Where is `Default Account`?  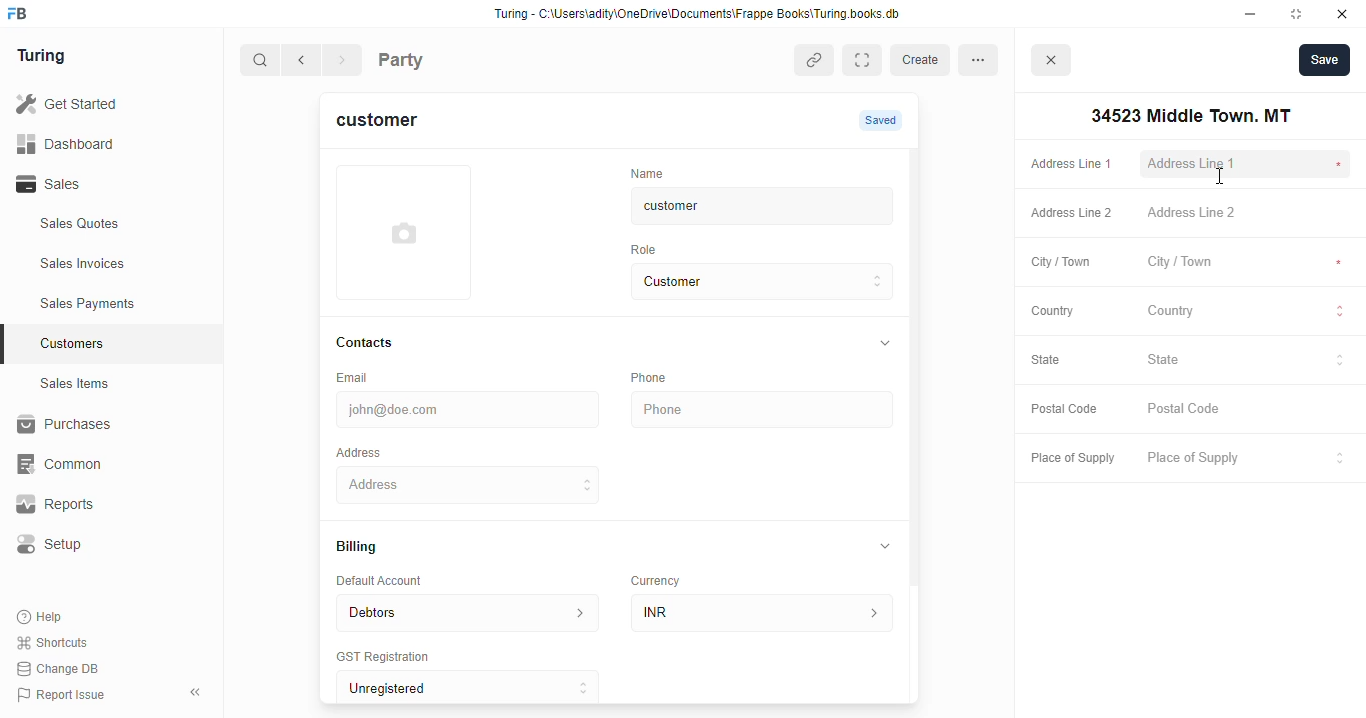
Default Account is located at coordinates (395, 580).